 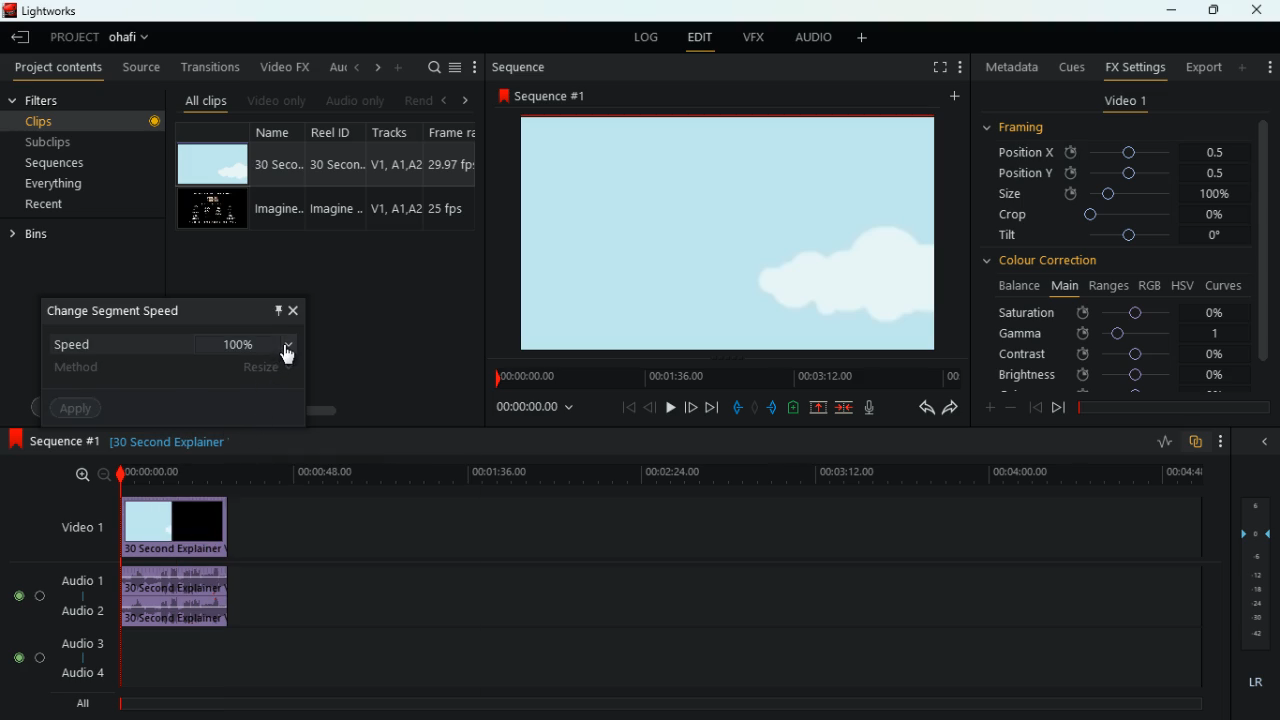 What do you see at coordinates (1199, 67) in the screenshot?
I see `export` at bounding box center [1199, 67].